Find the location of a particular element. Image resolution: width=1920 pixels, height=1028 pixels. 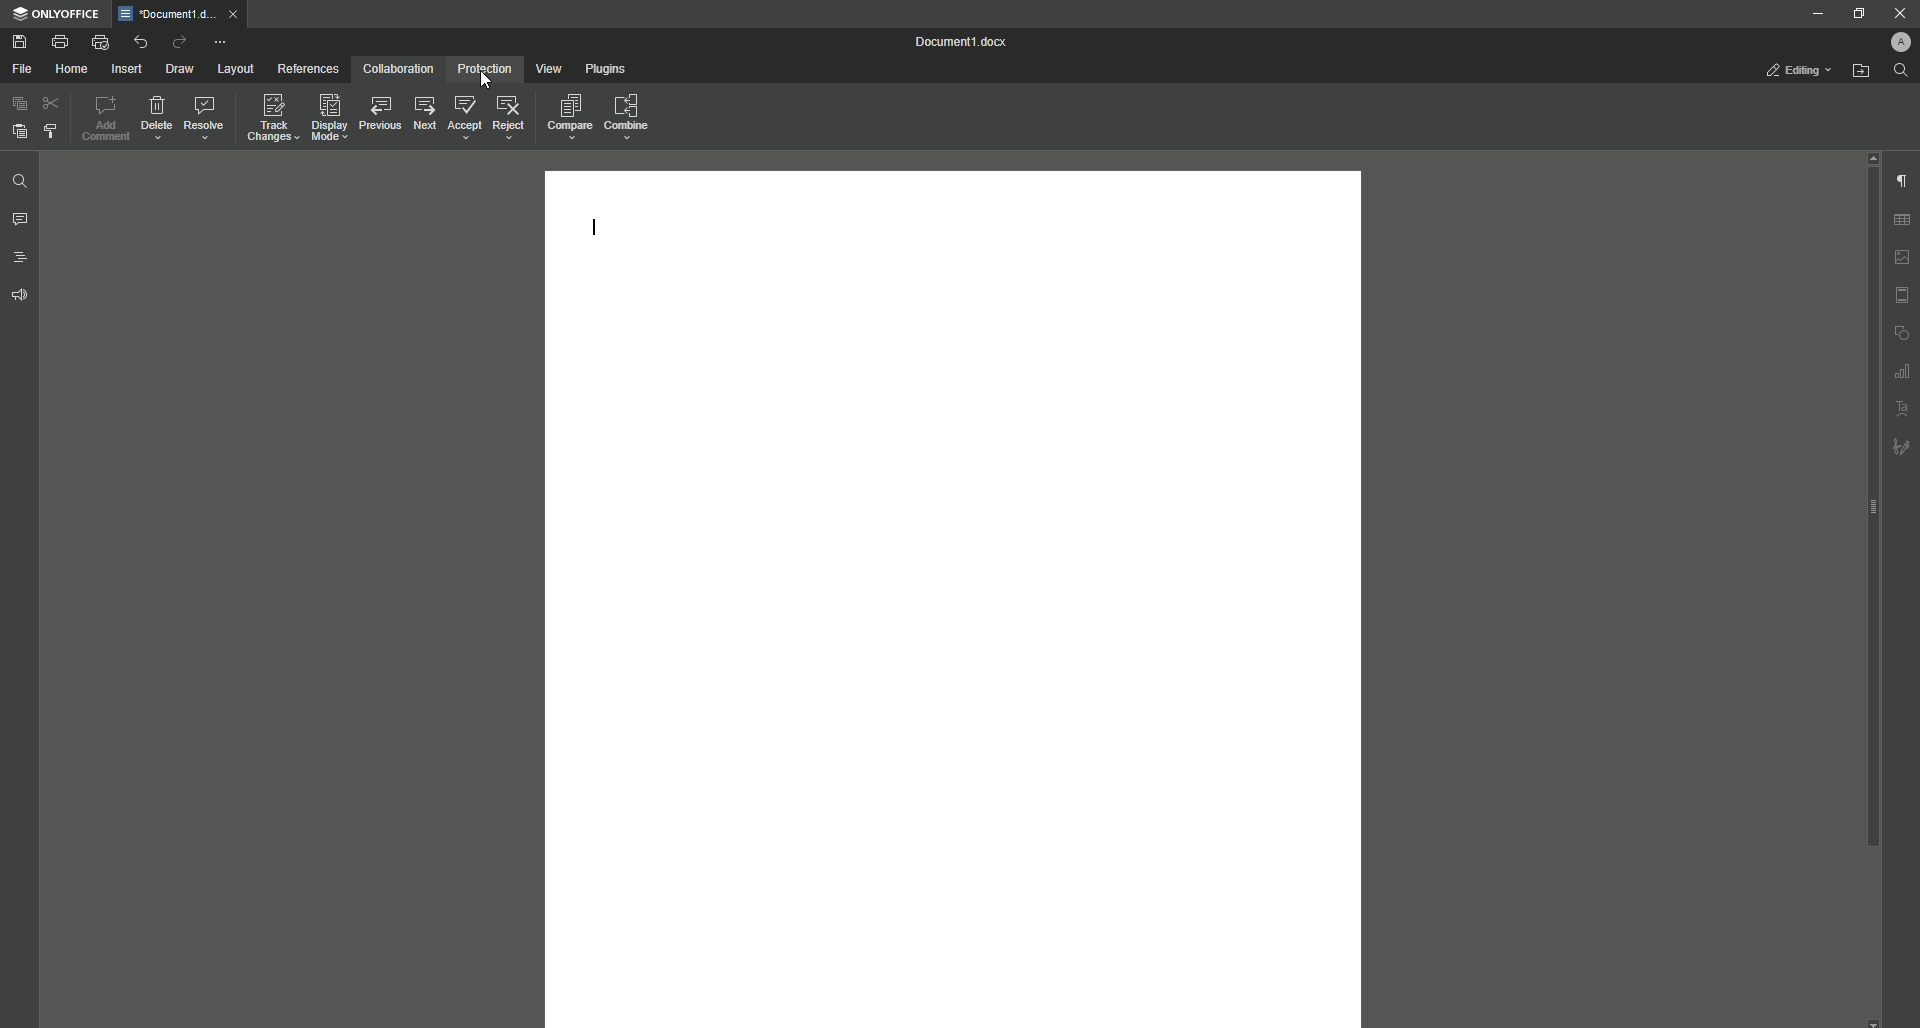

Display Mode is located at coordinates (331, 118).